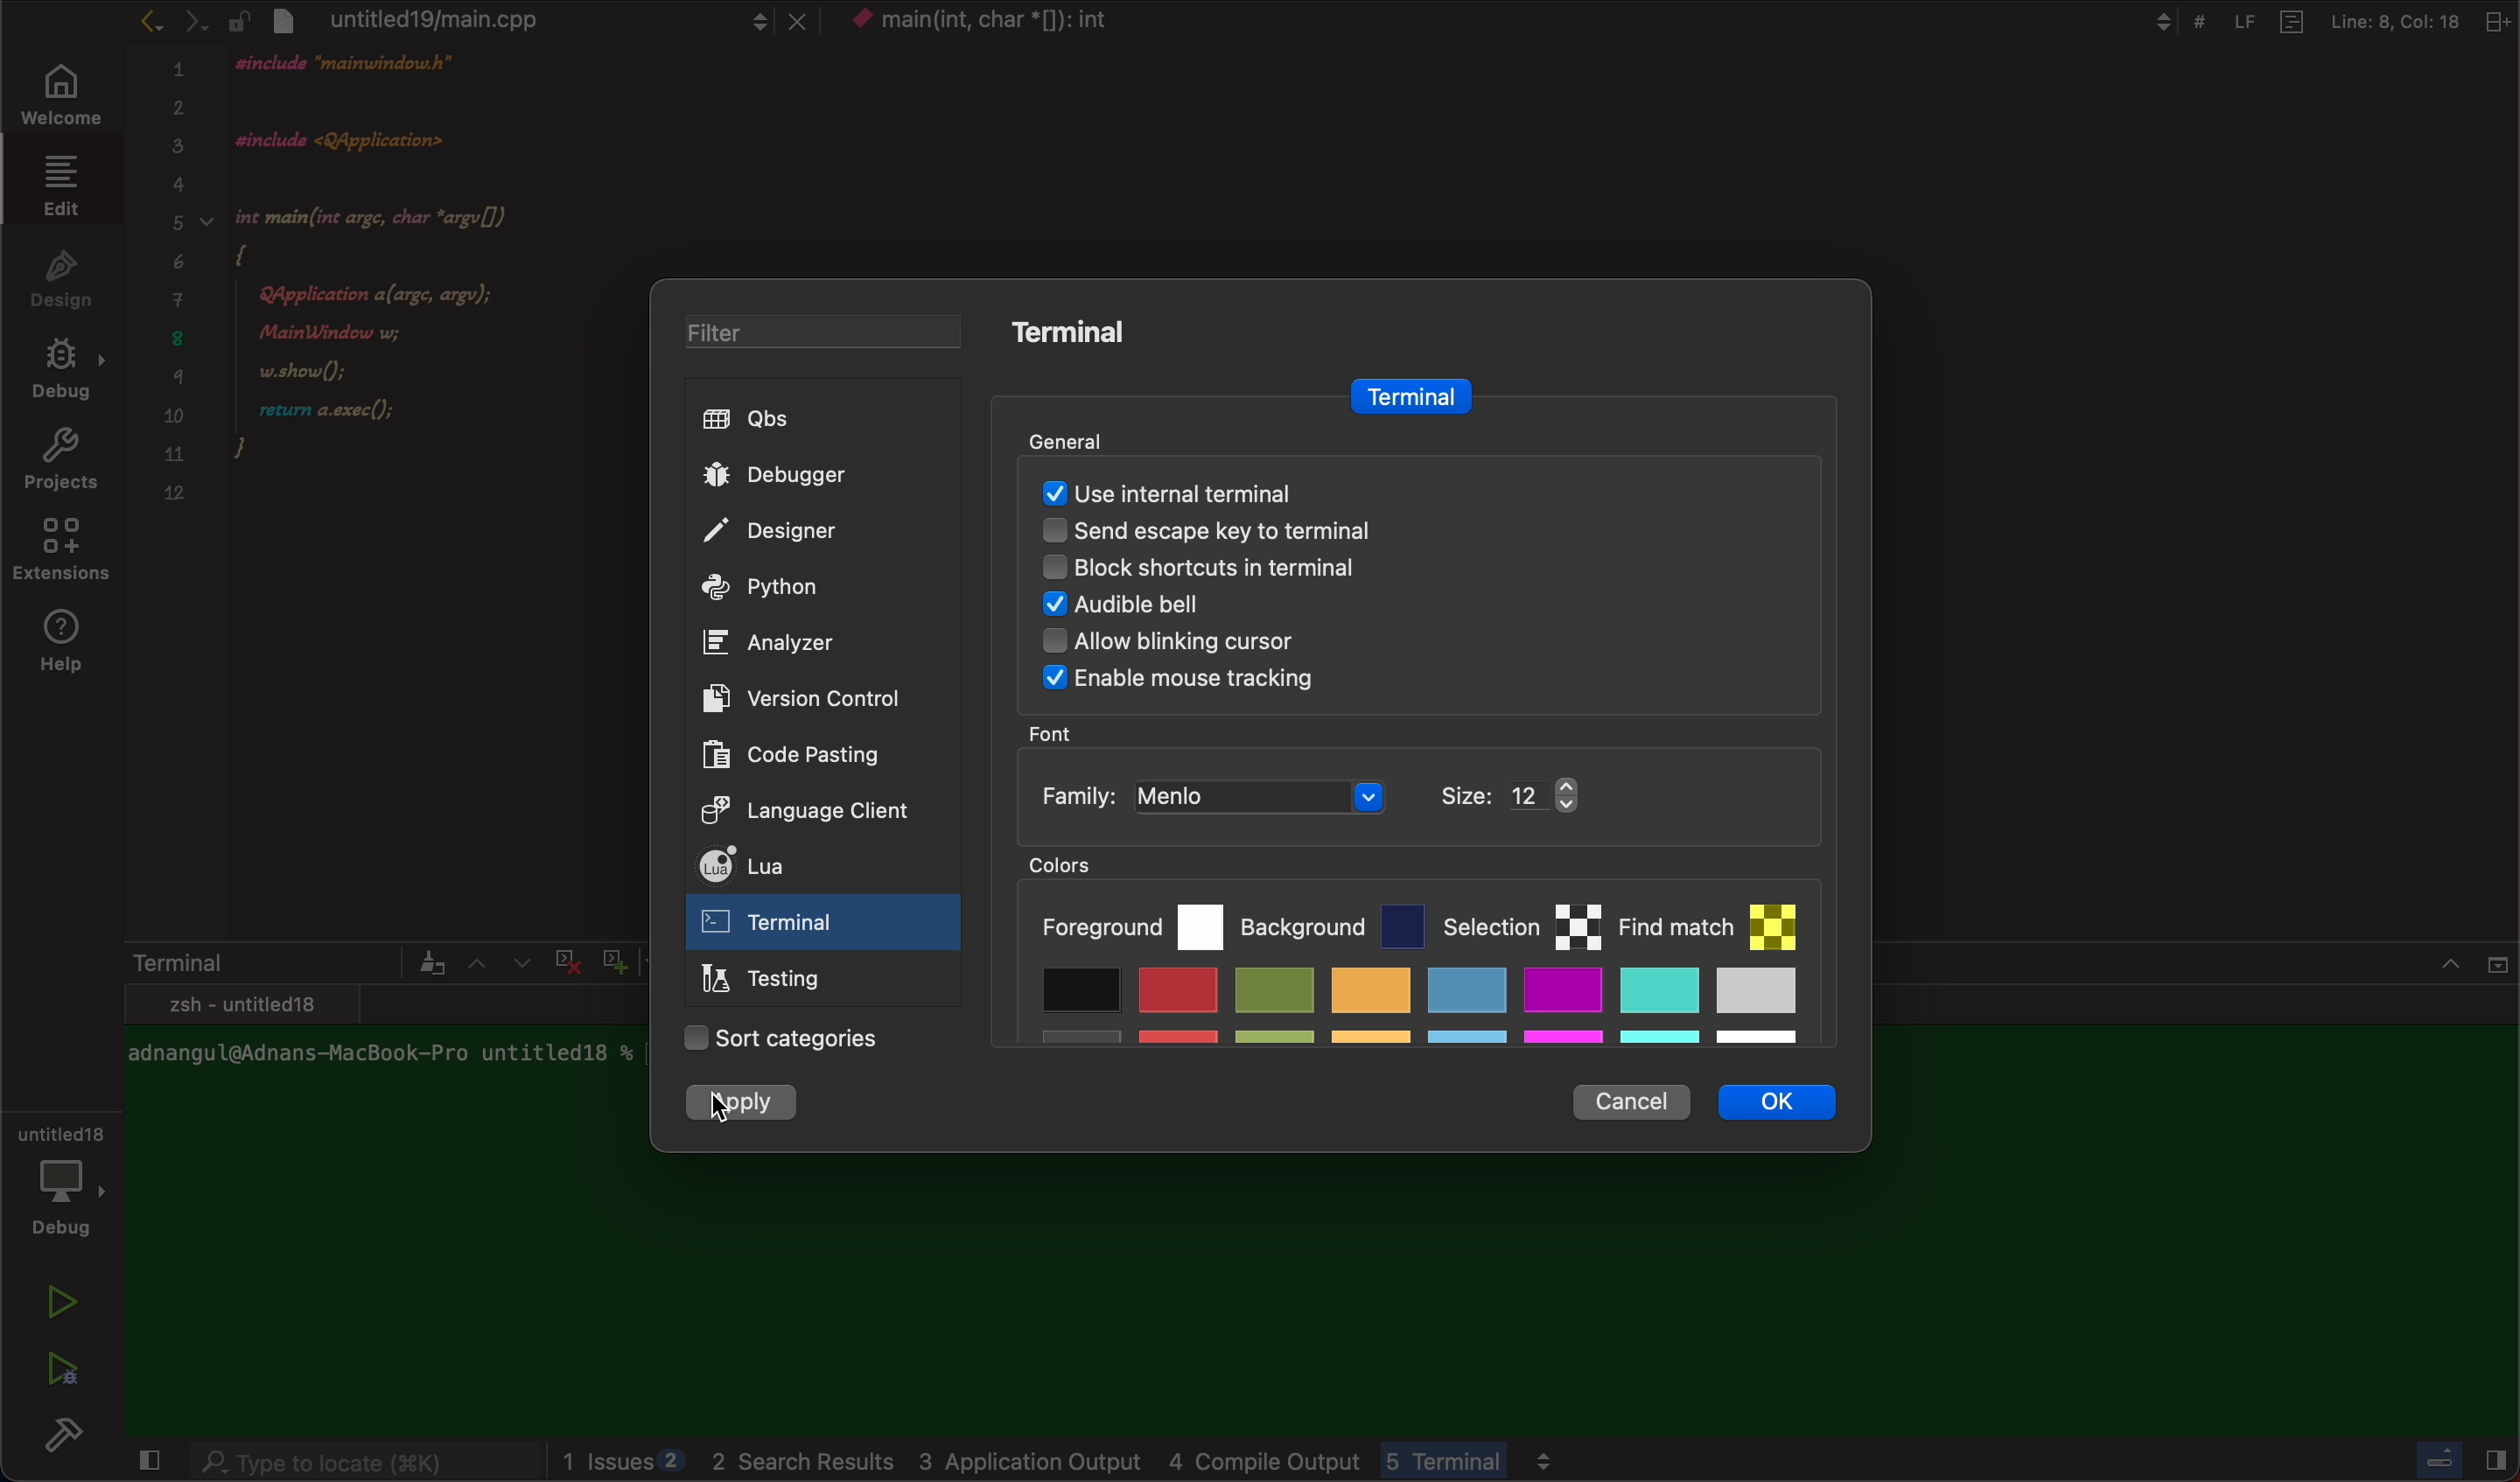 The image size is (2520, 1482). What do you see at coordinates (1331, 647) in the screenshot?
I see `allow blinking` at bounding box center [1331, 647].